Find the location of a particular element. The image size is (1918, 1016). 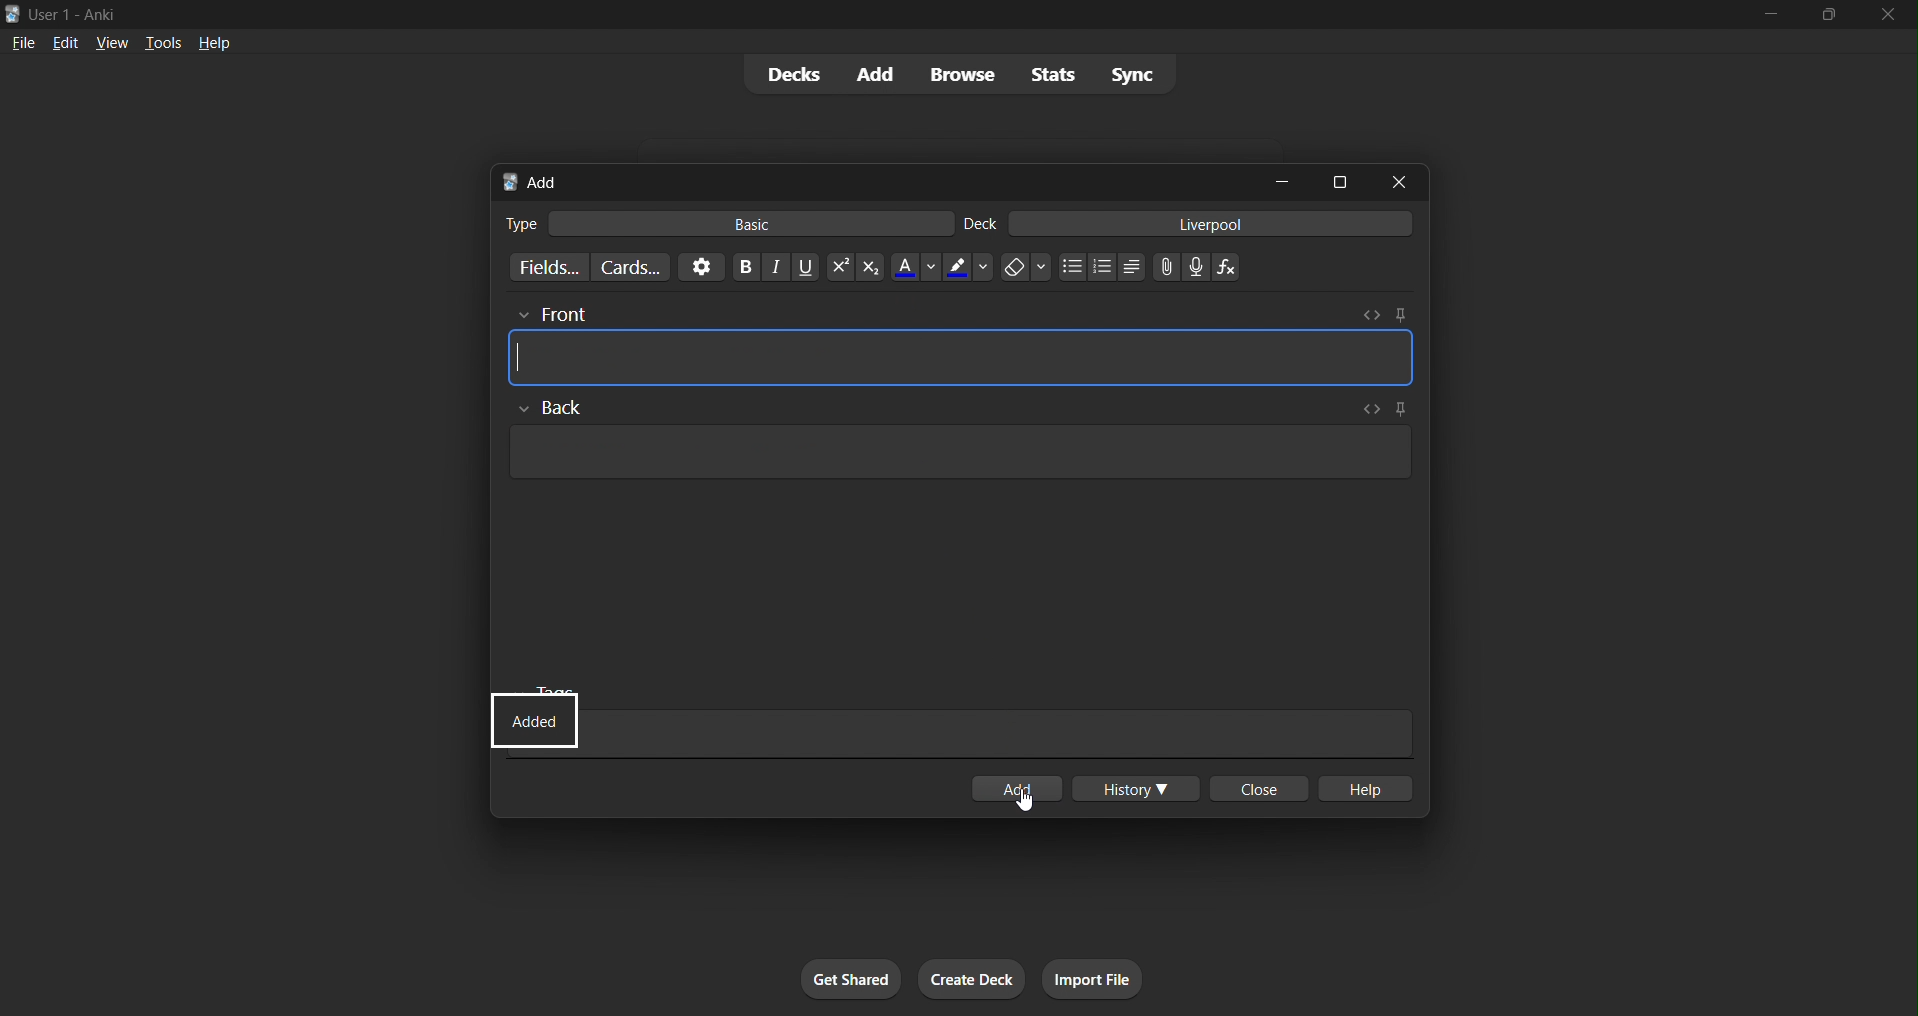

italic is located at coordinates (768, 266).